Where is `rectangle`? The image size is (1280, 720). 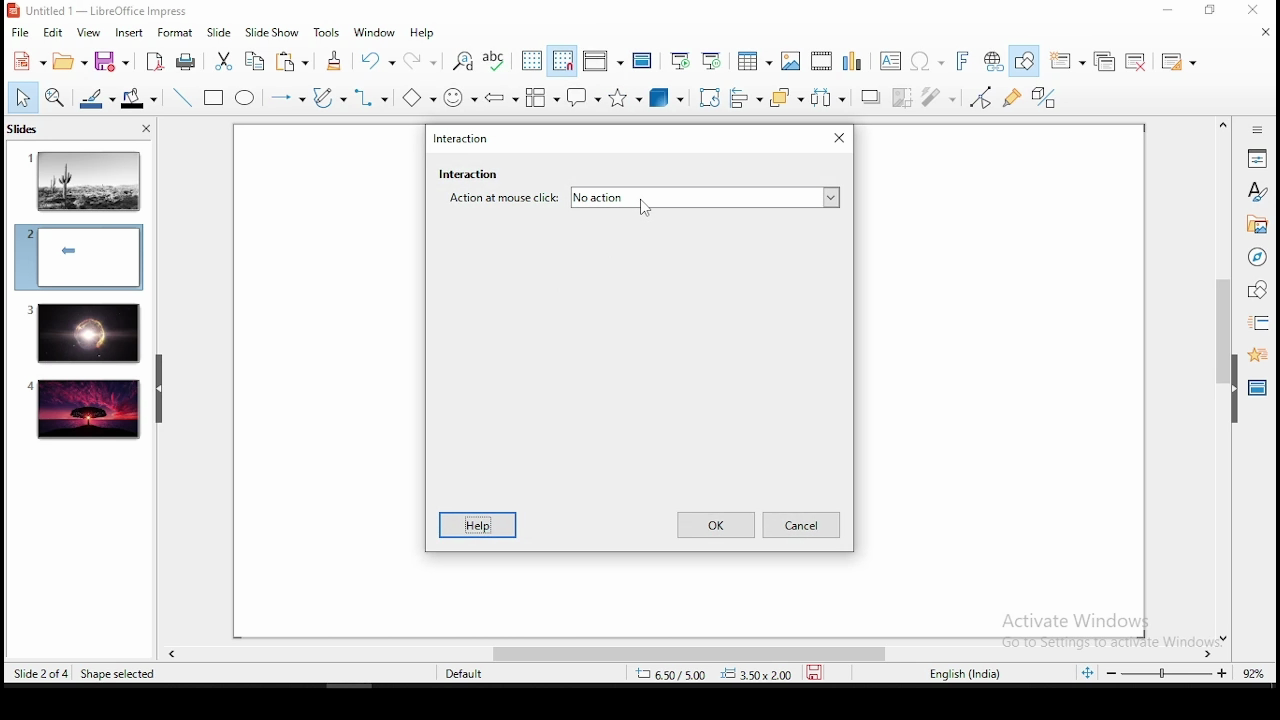 rectangle is located at coordinates (215, 99).